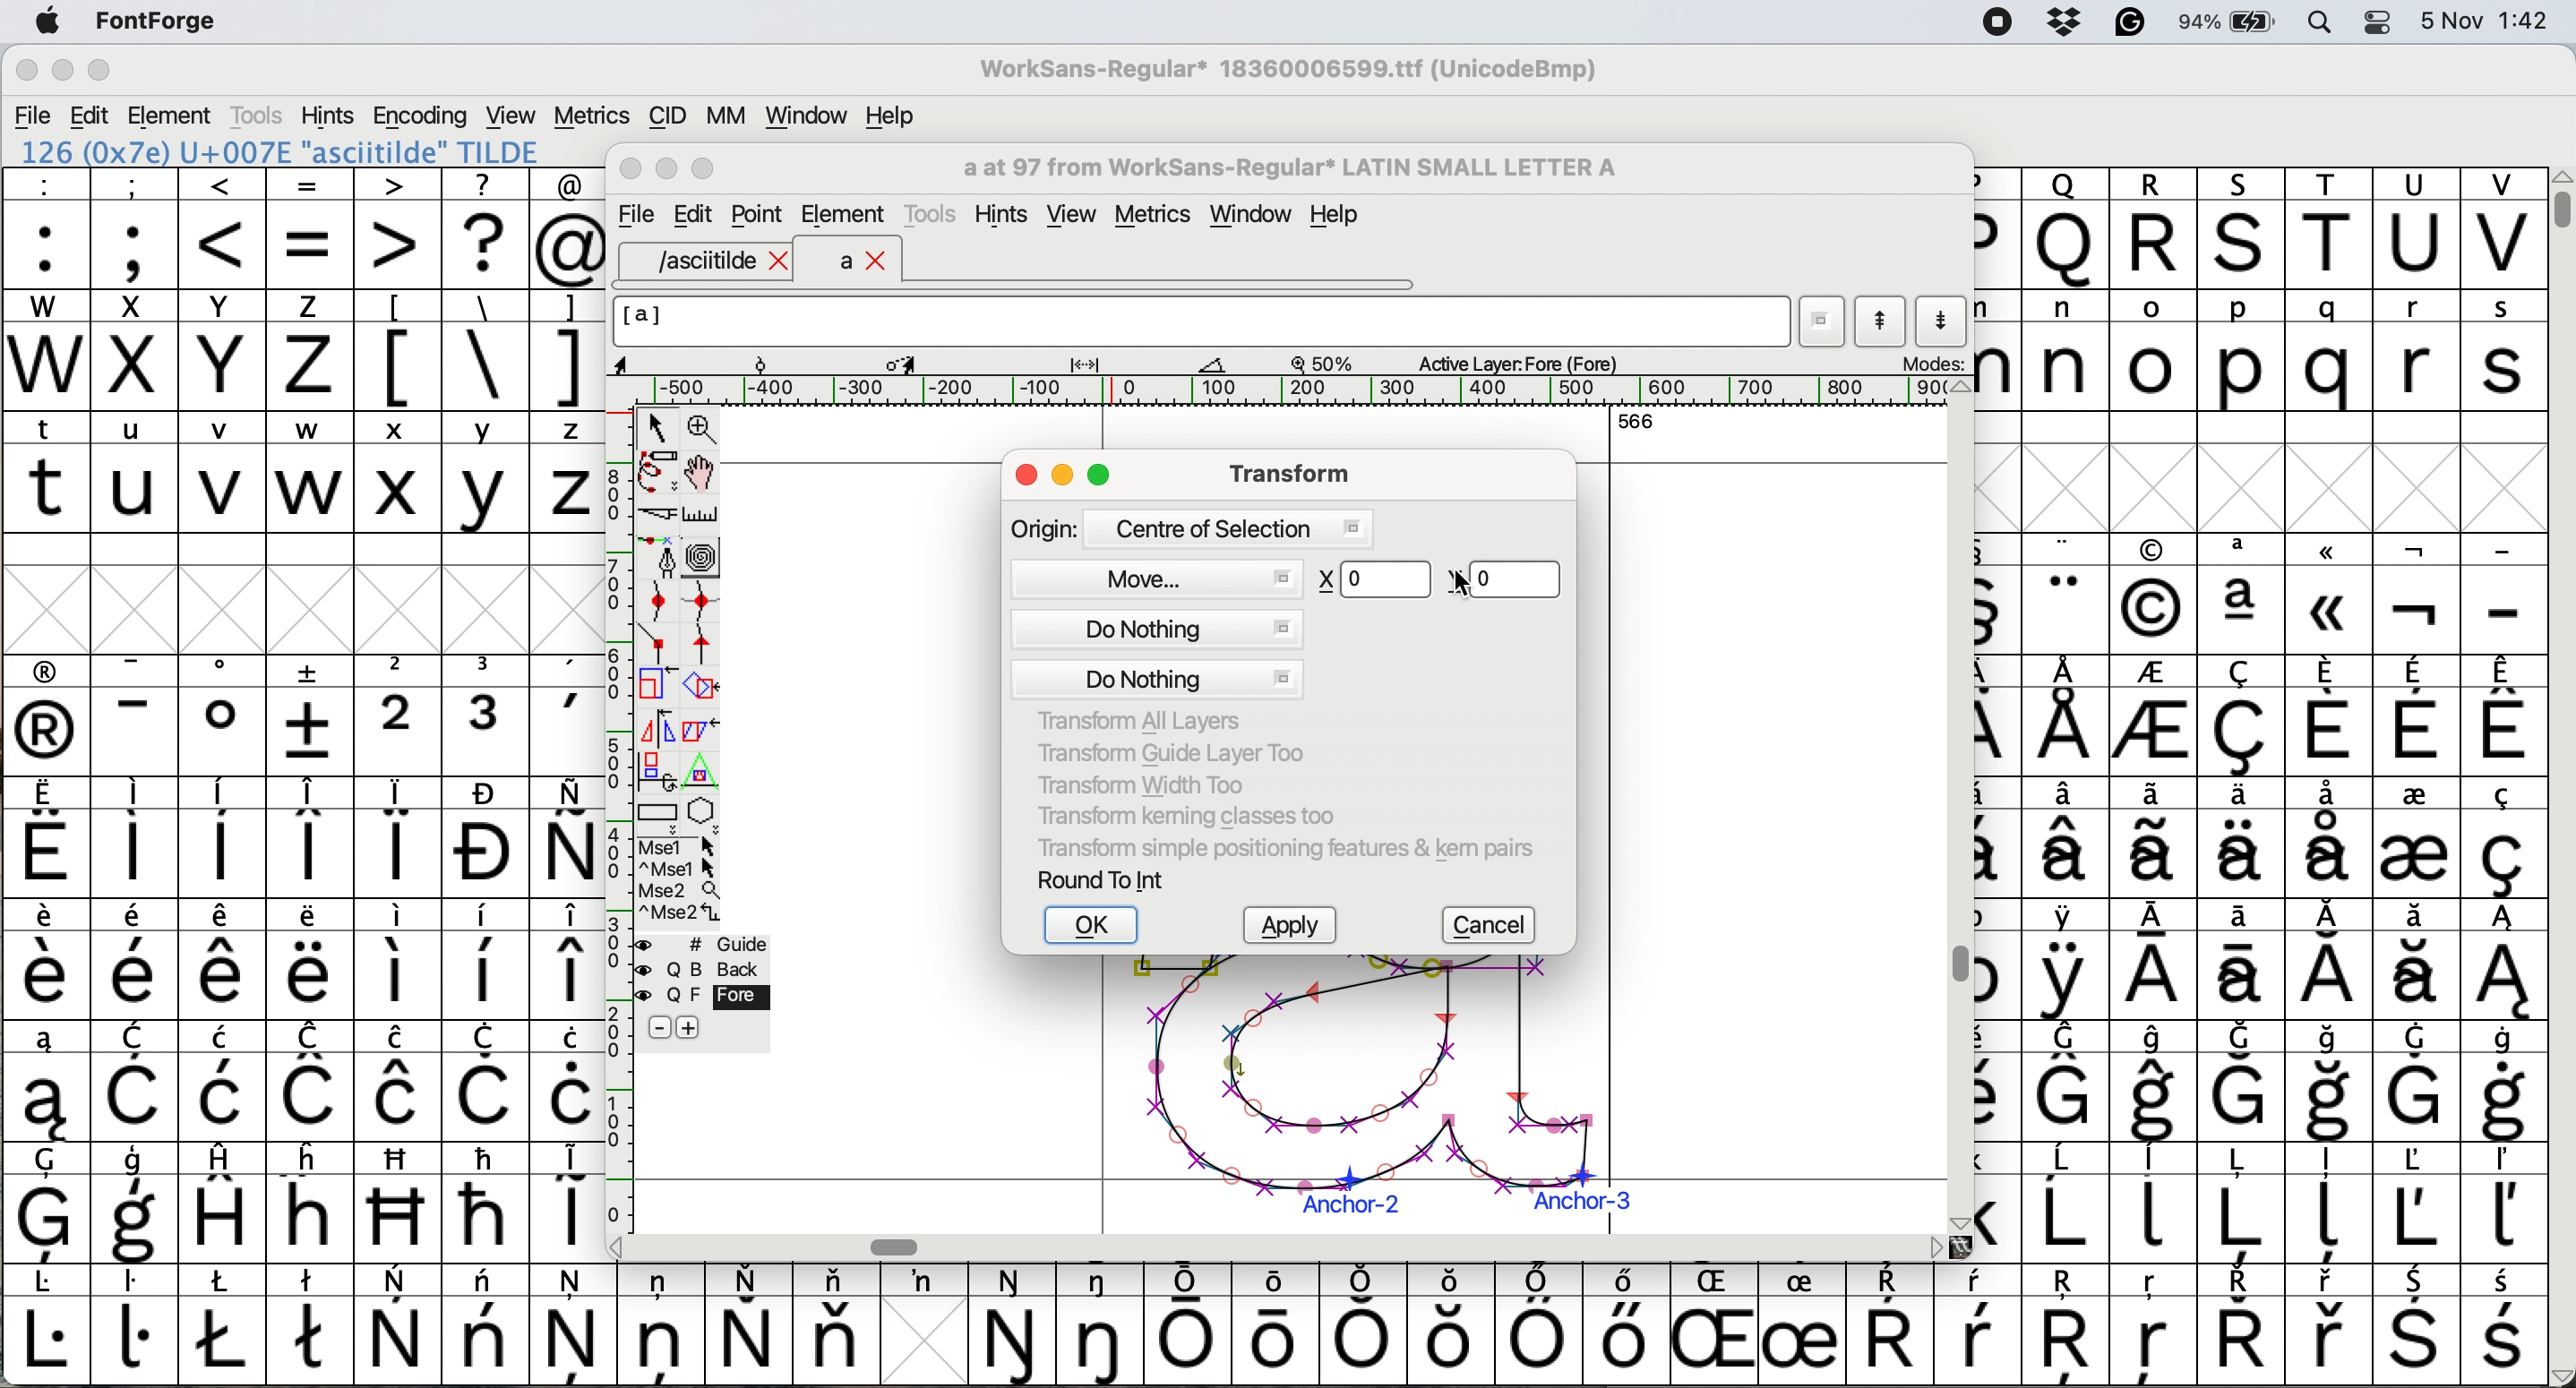  Describe the element at coordinates (34, 116) in the screenshot. I see `file` at that location.